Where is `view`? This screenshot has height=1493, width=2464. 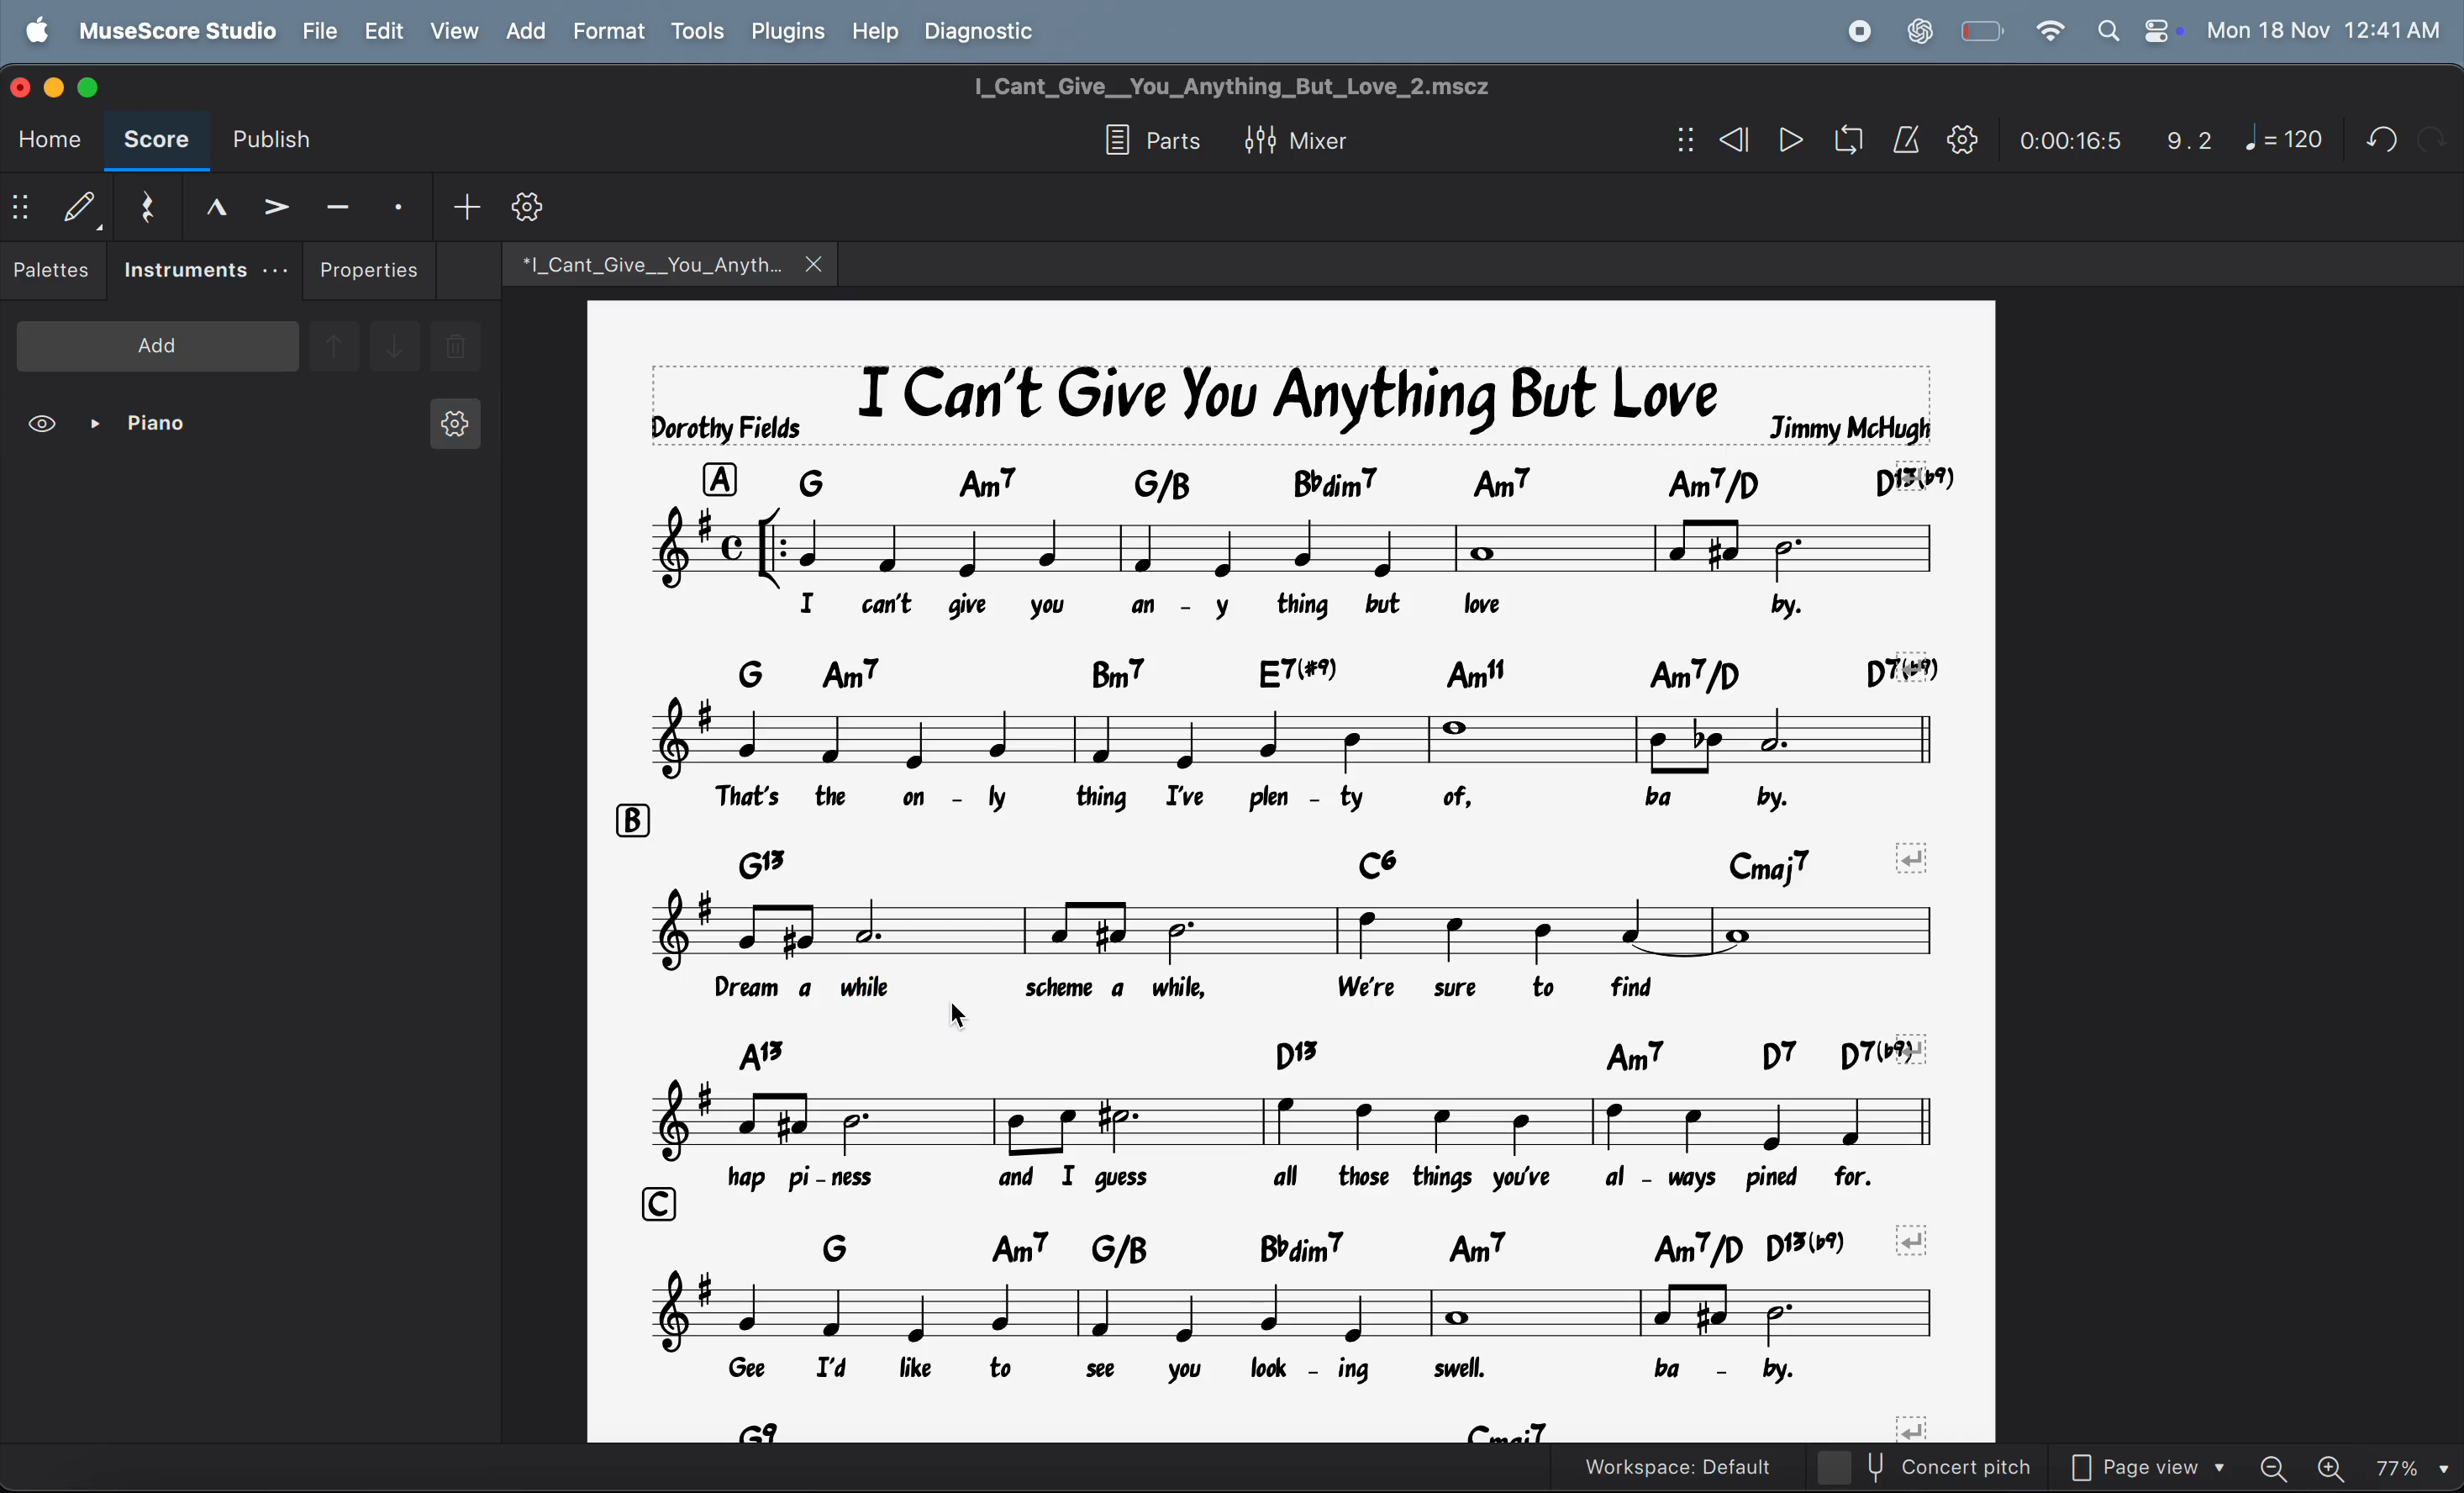
view is located at coordinates (41, 420).